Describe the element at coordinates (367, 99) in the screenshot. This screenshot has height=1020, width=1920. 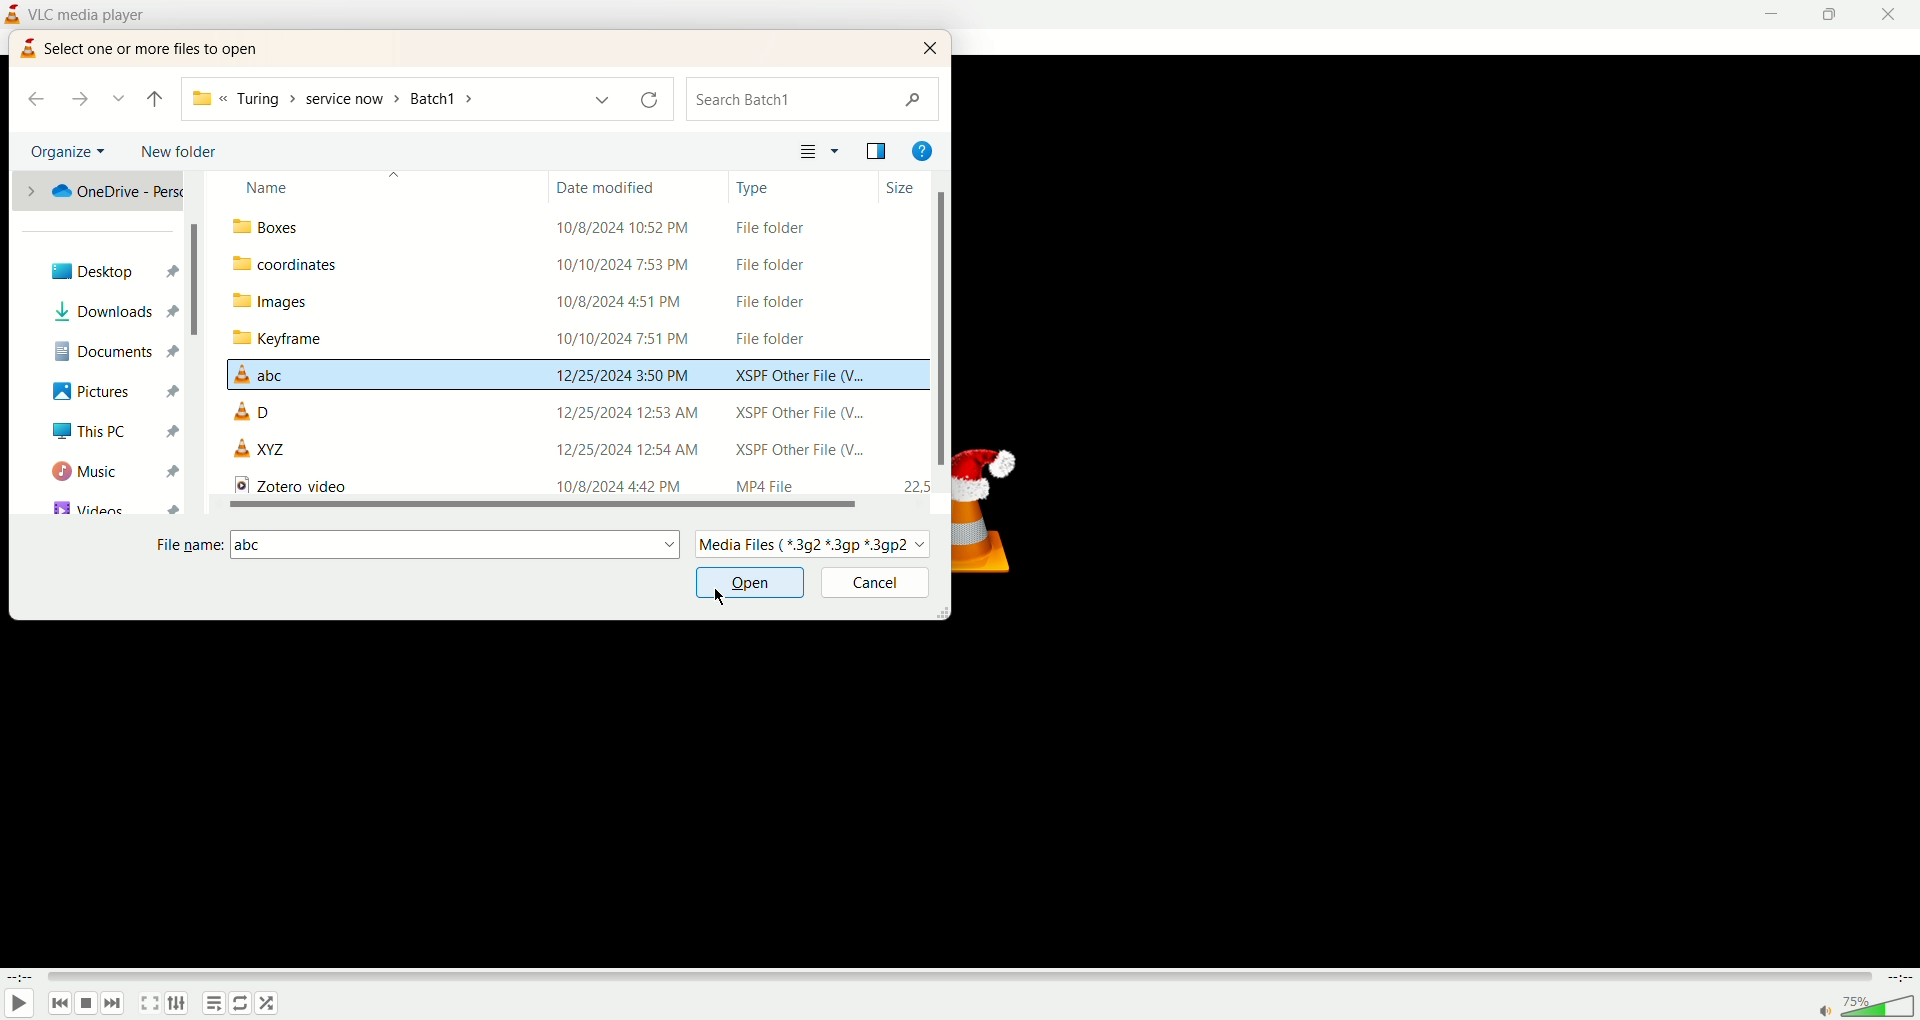
I see `location` at that location.